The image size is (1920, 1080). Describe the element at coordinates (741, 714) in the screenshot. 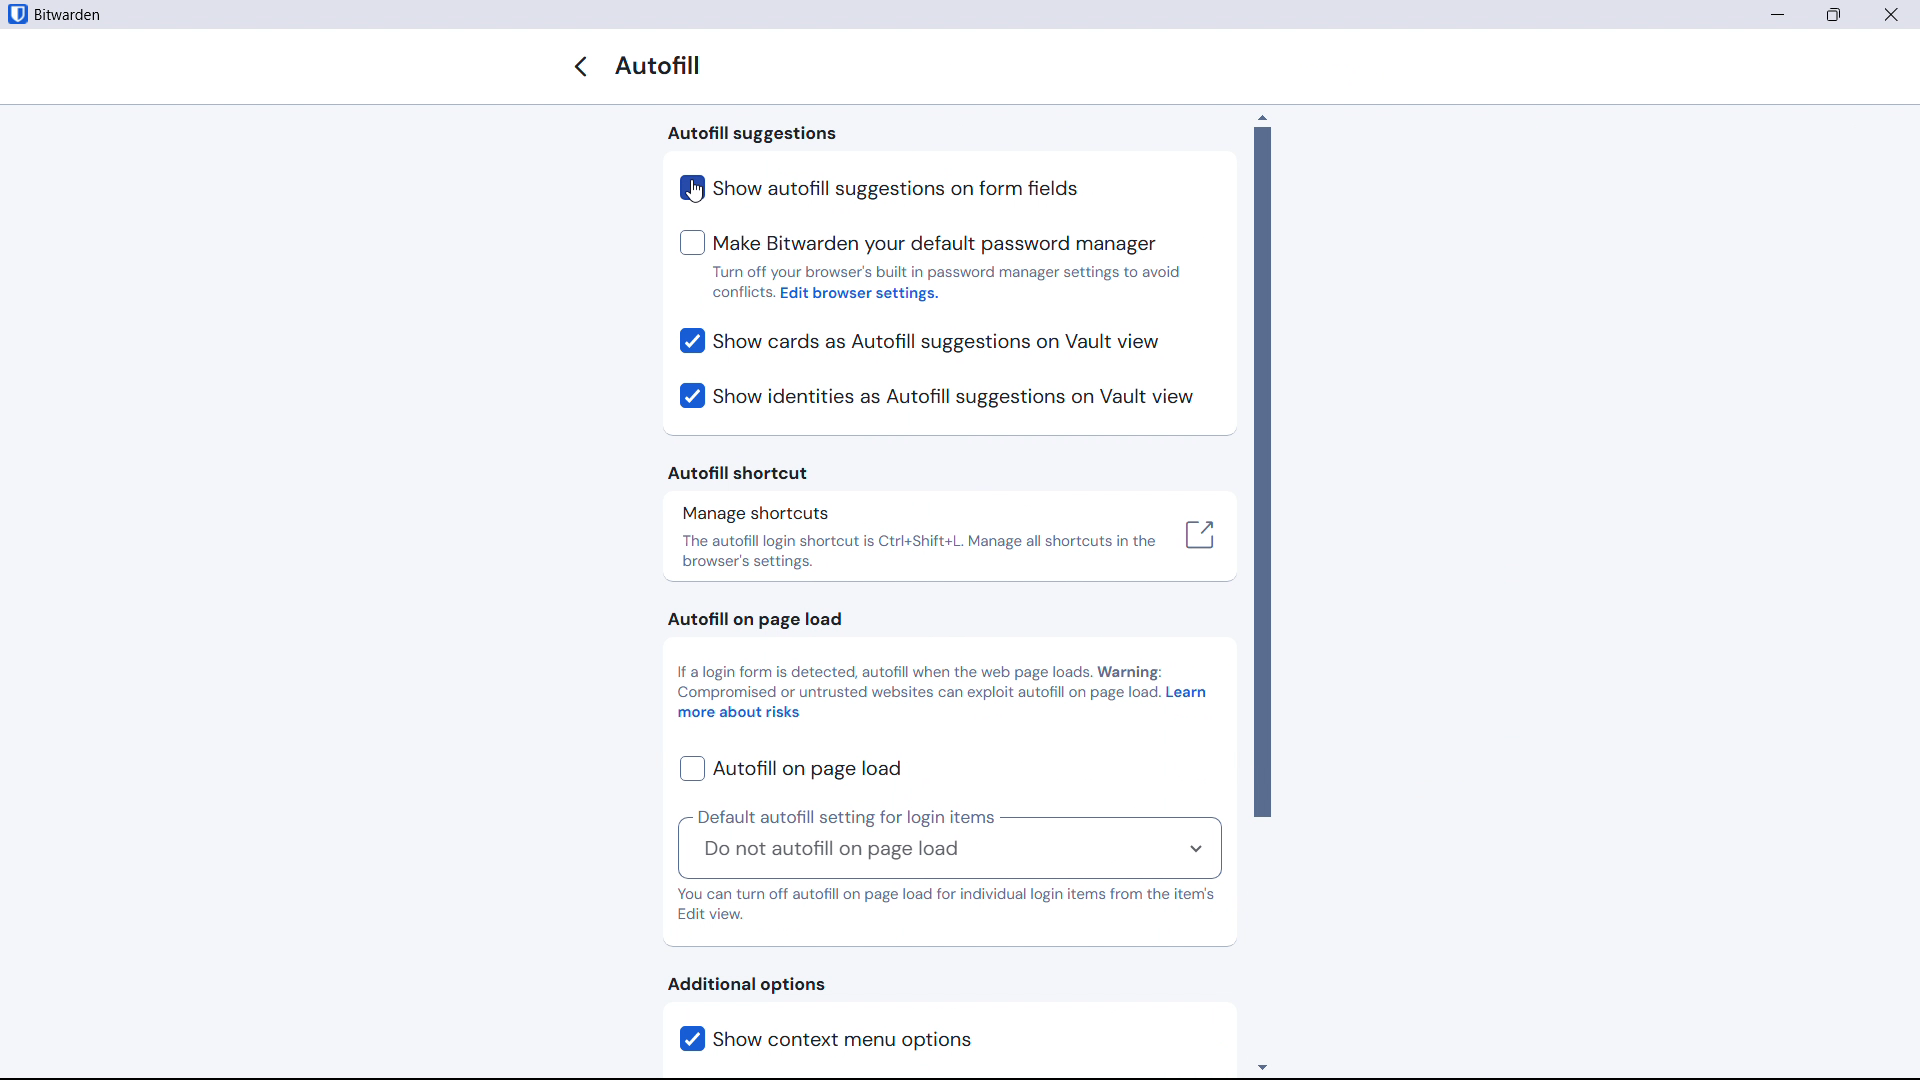

I see `more about risks` at that location.